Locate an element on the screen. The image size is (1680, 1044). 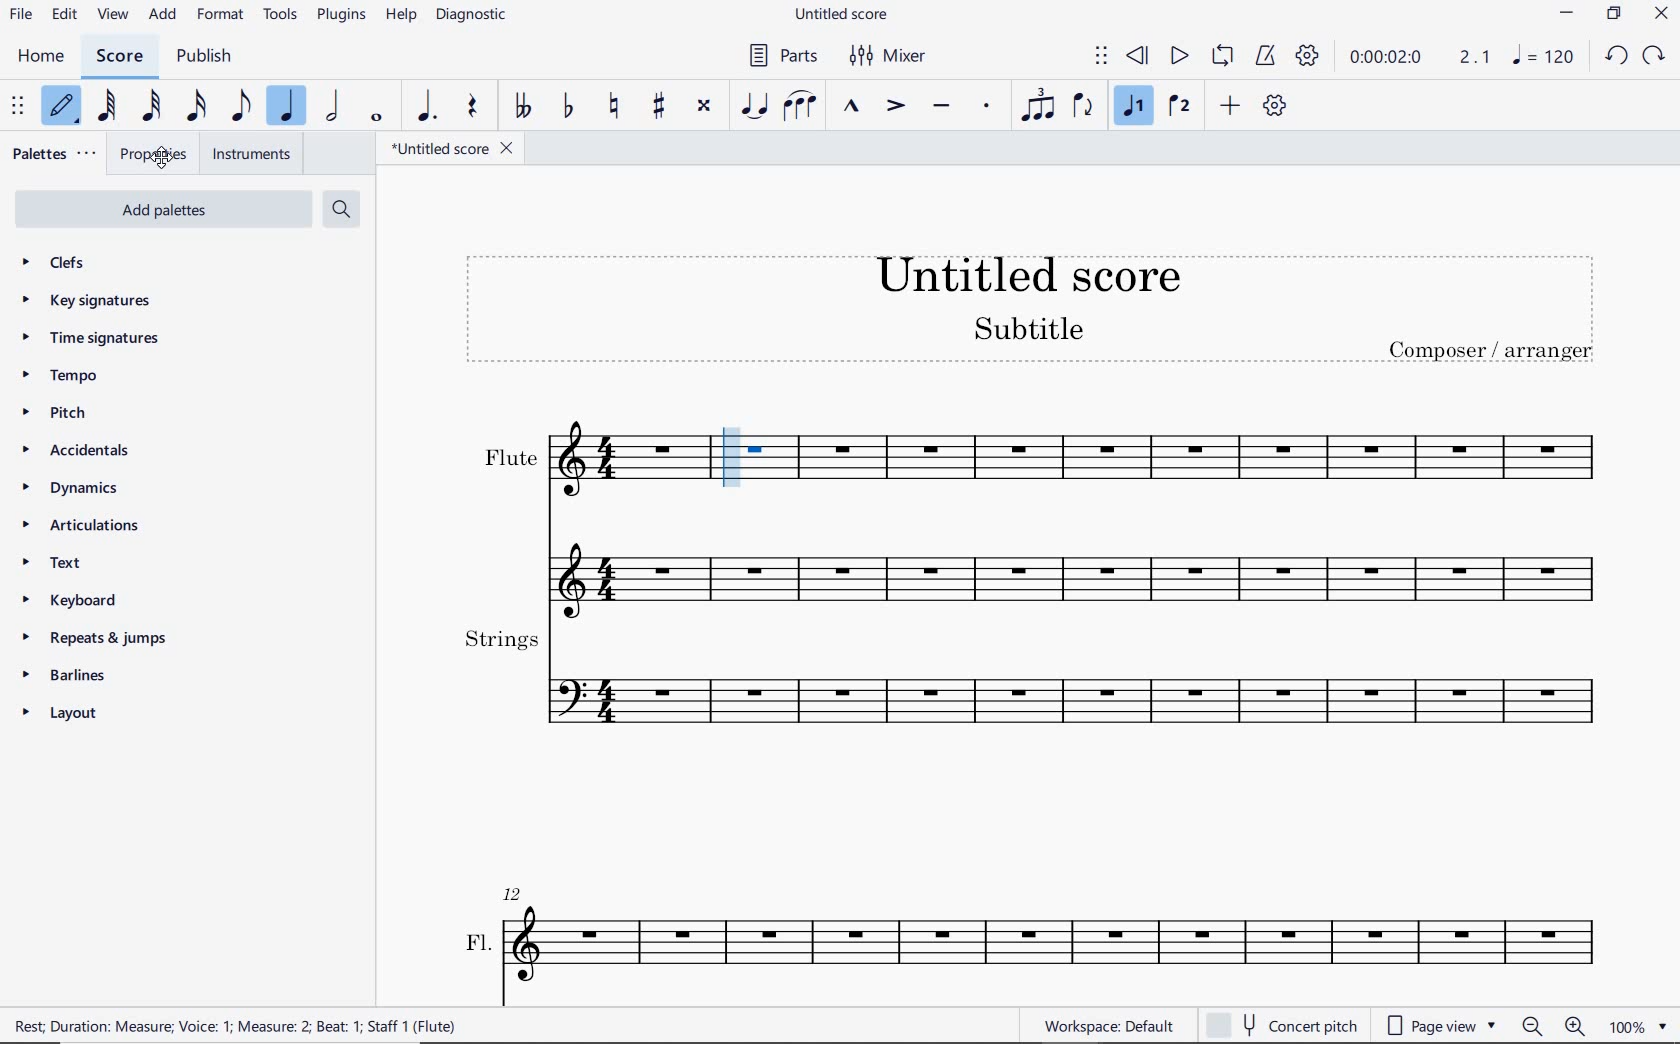
workspace default is located at coordinates (1108, 1026).